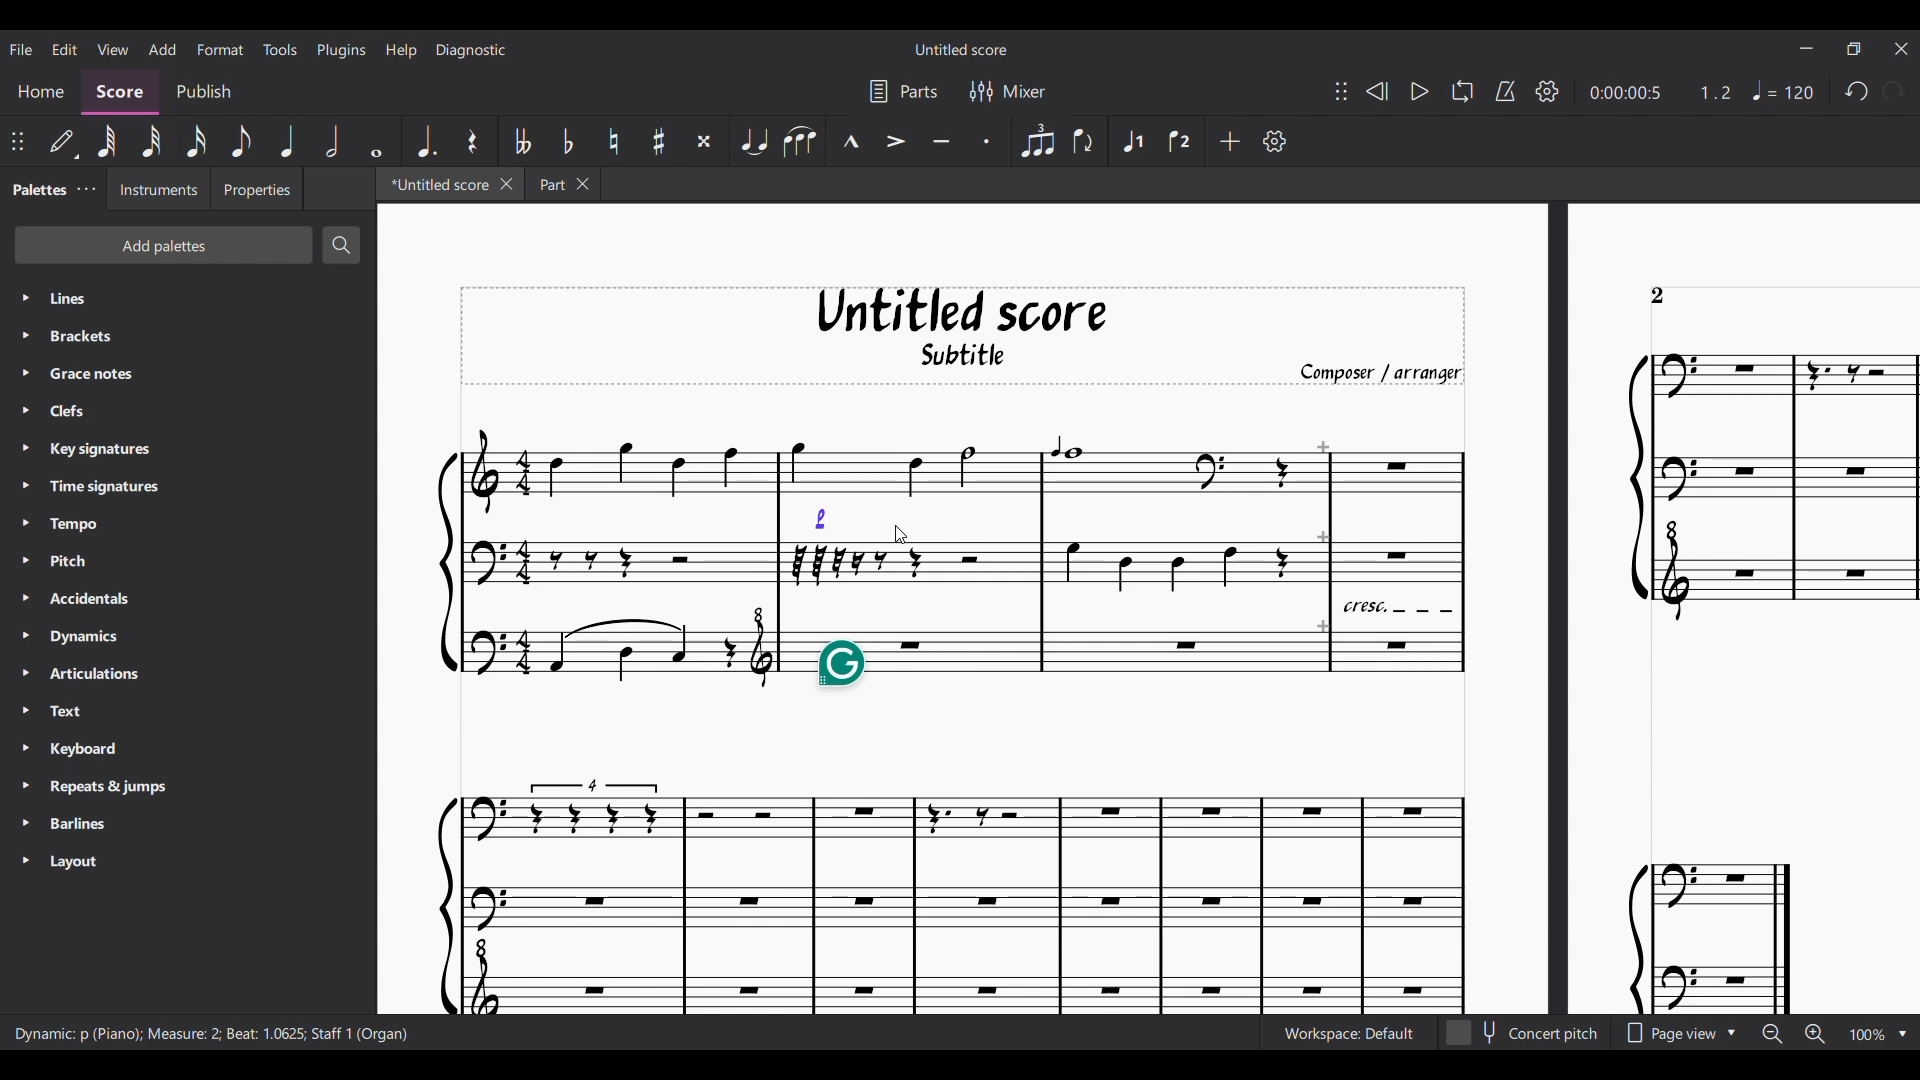  What do you see at coordinates (1505, 91) in the screenshot?
I see `Metronome` at bounding box center [1505, 91].